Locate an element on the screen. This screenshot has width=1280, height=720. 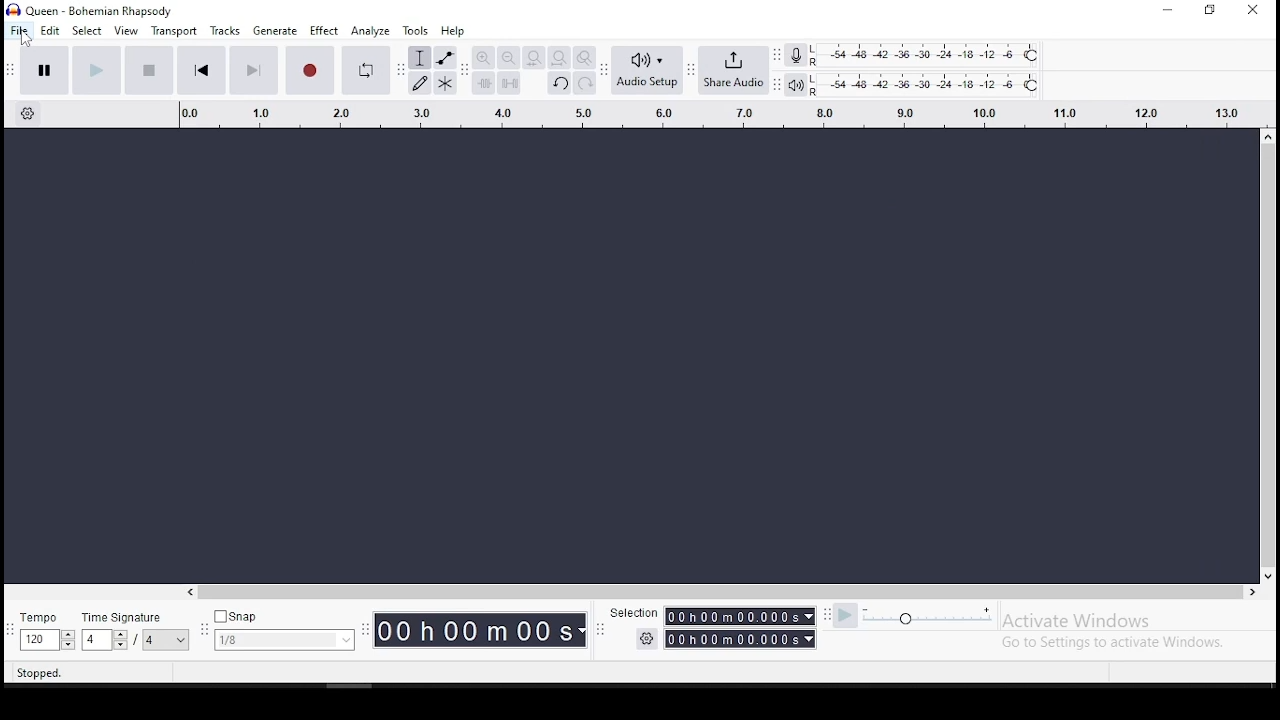
Stopped. is located at coordinates (38, 672).